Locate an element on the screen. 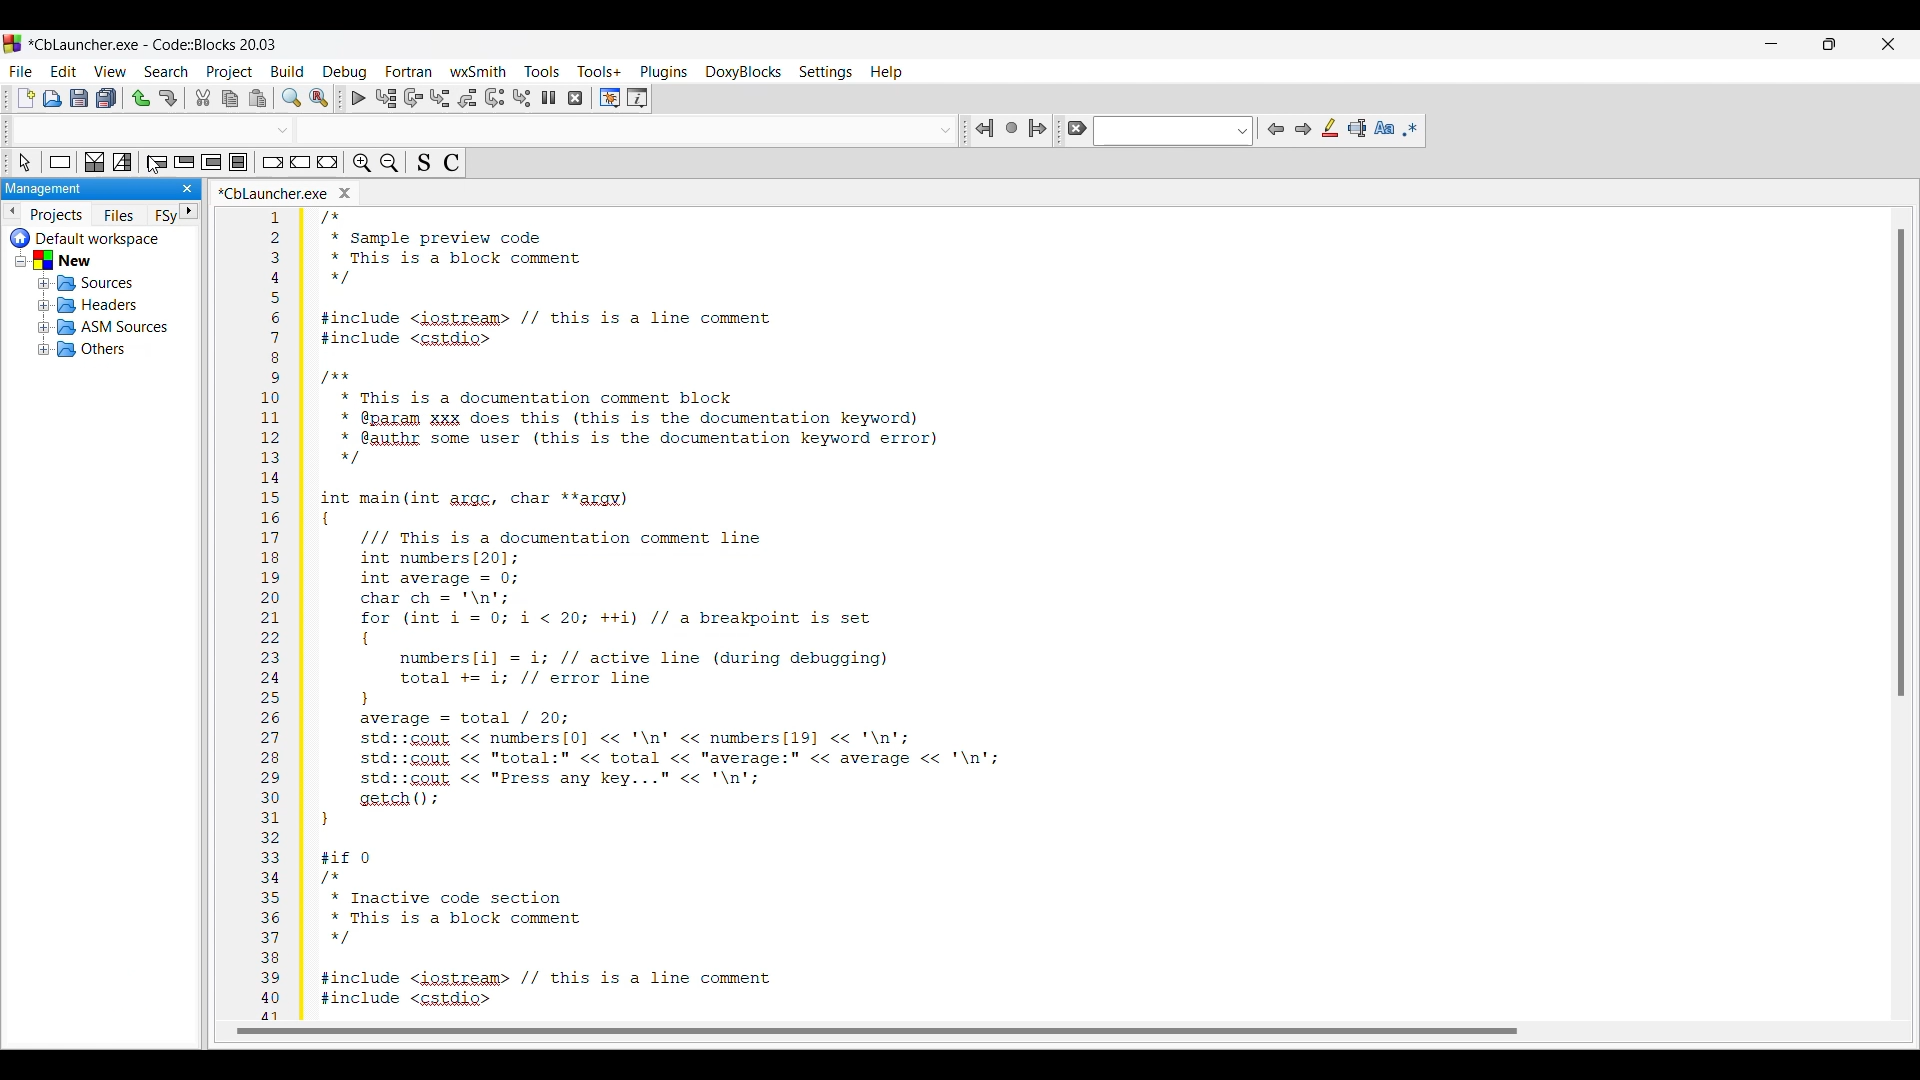  Step into instruction is located at coordinates (522, 98).